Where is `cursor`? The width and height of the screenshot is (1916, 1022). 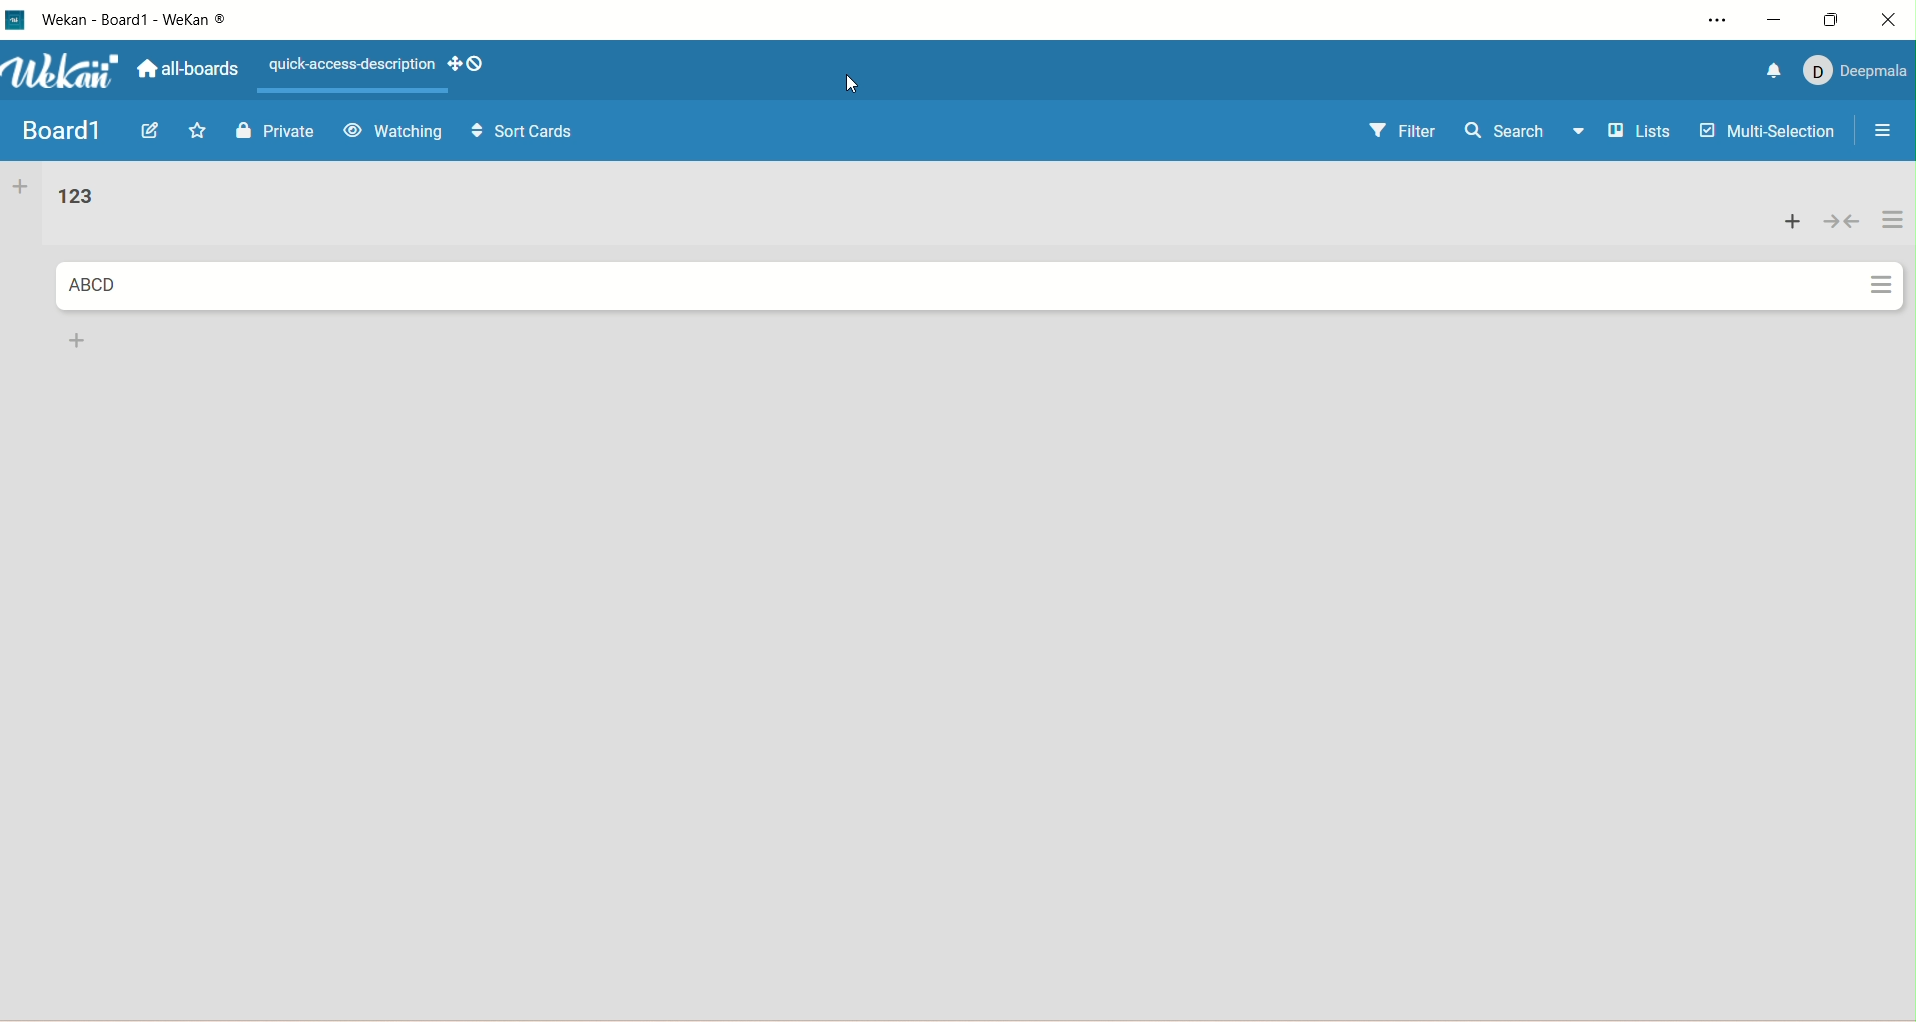 cursor is located at coordinates (851, 84).